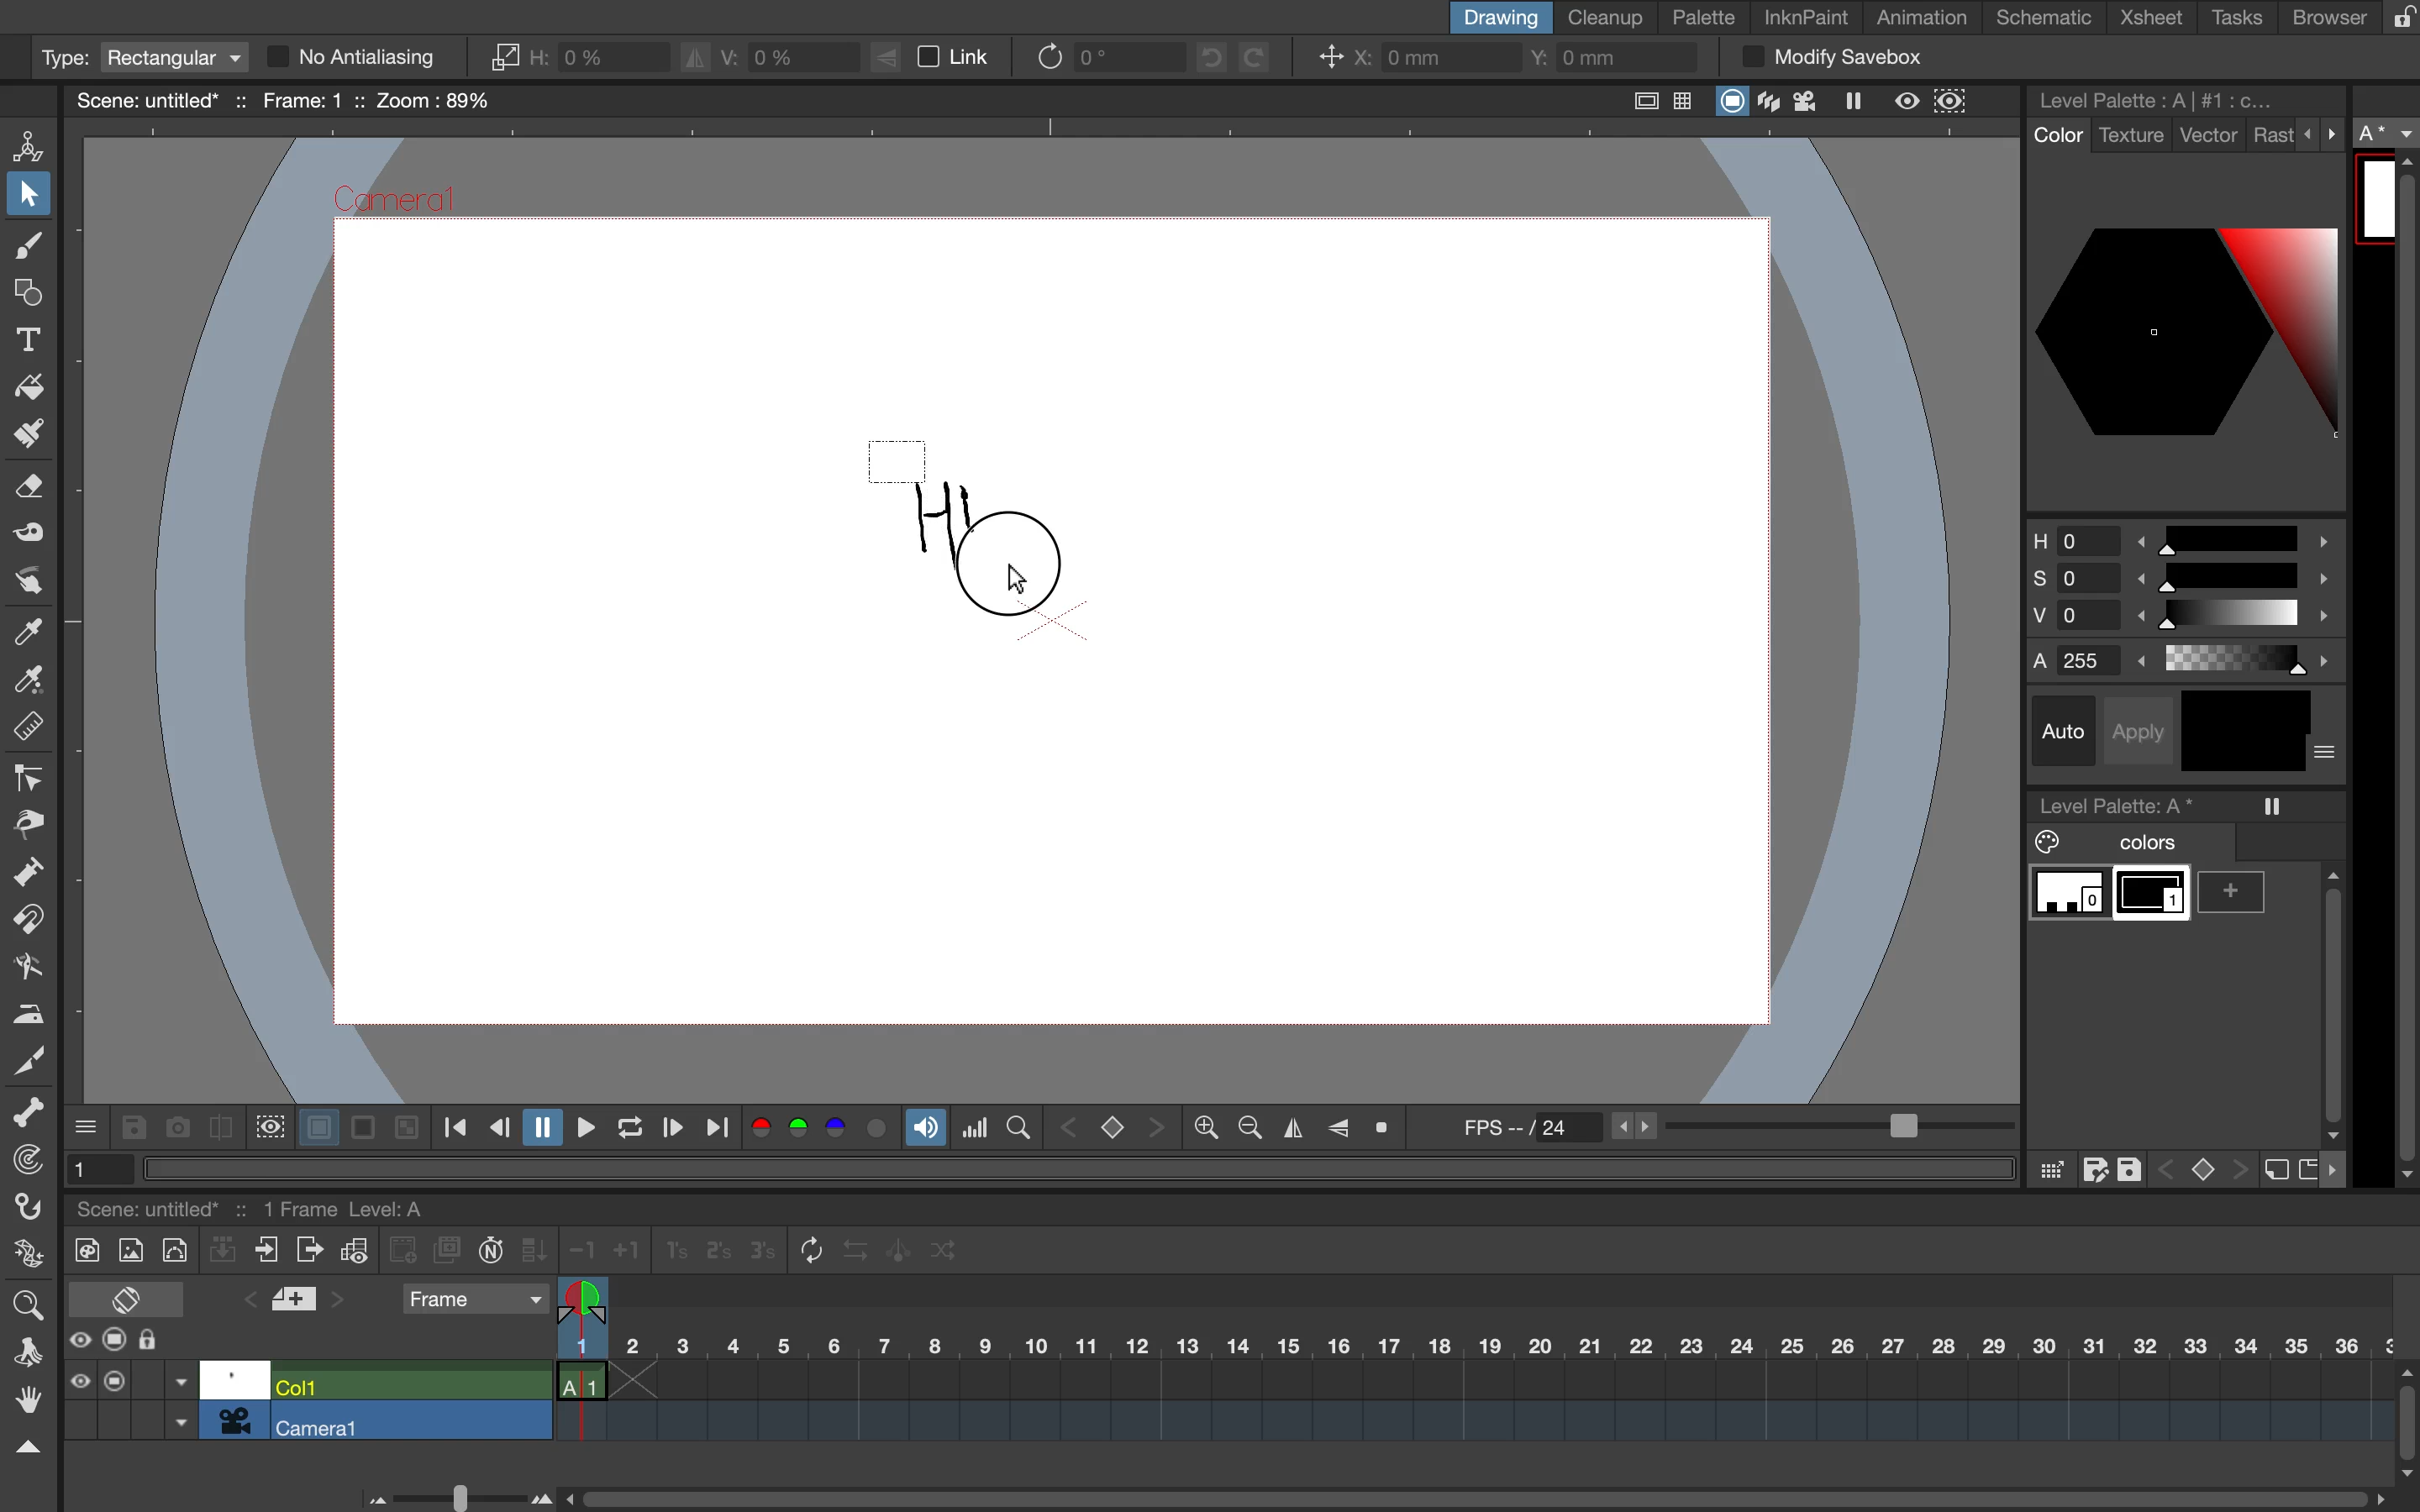 The height and width of the screenshot is (1512, 2420). What do you see at coordinates (2403, 670) in the screenshot?
I see `sidebar vertical scroll bar` at bounding box center [2403, 670].